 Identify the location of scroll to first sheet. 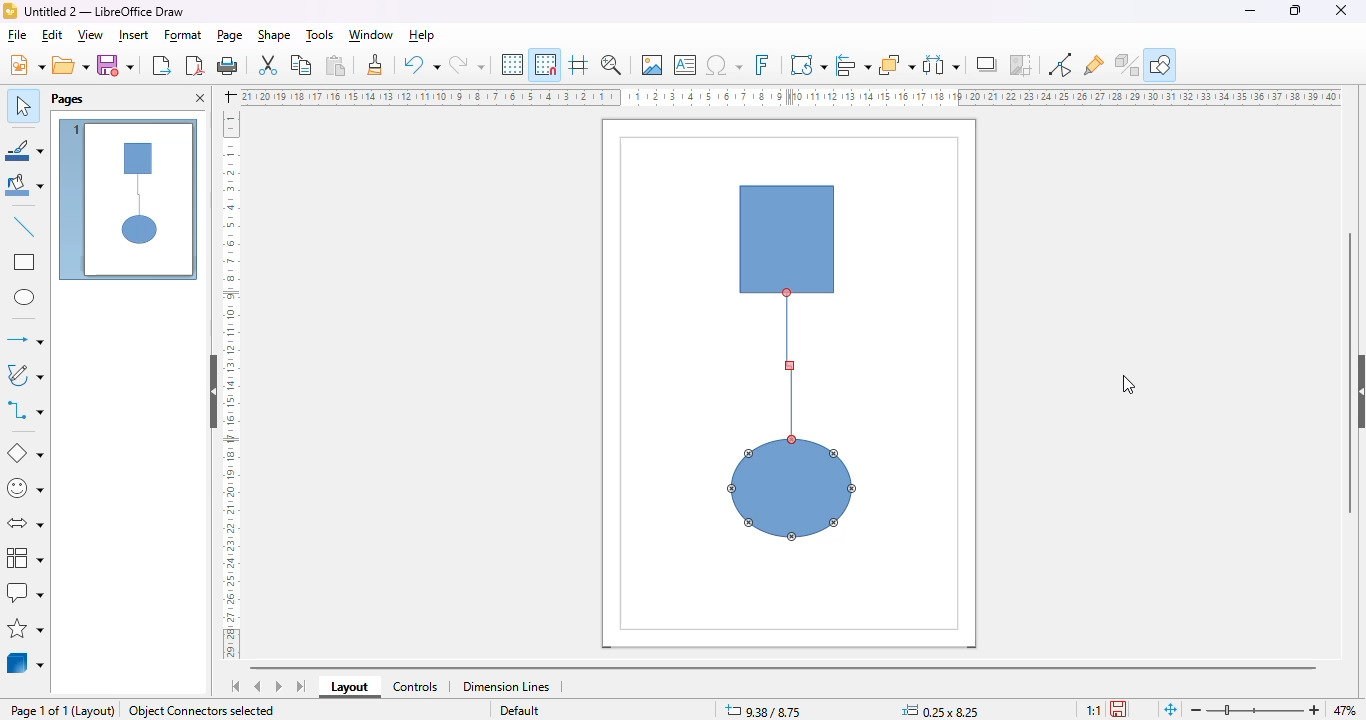
(236, 687).